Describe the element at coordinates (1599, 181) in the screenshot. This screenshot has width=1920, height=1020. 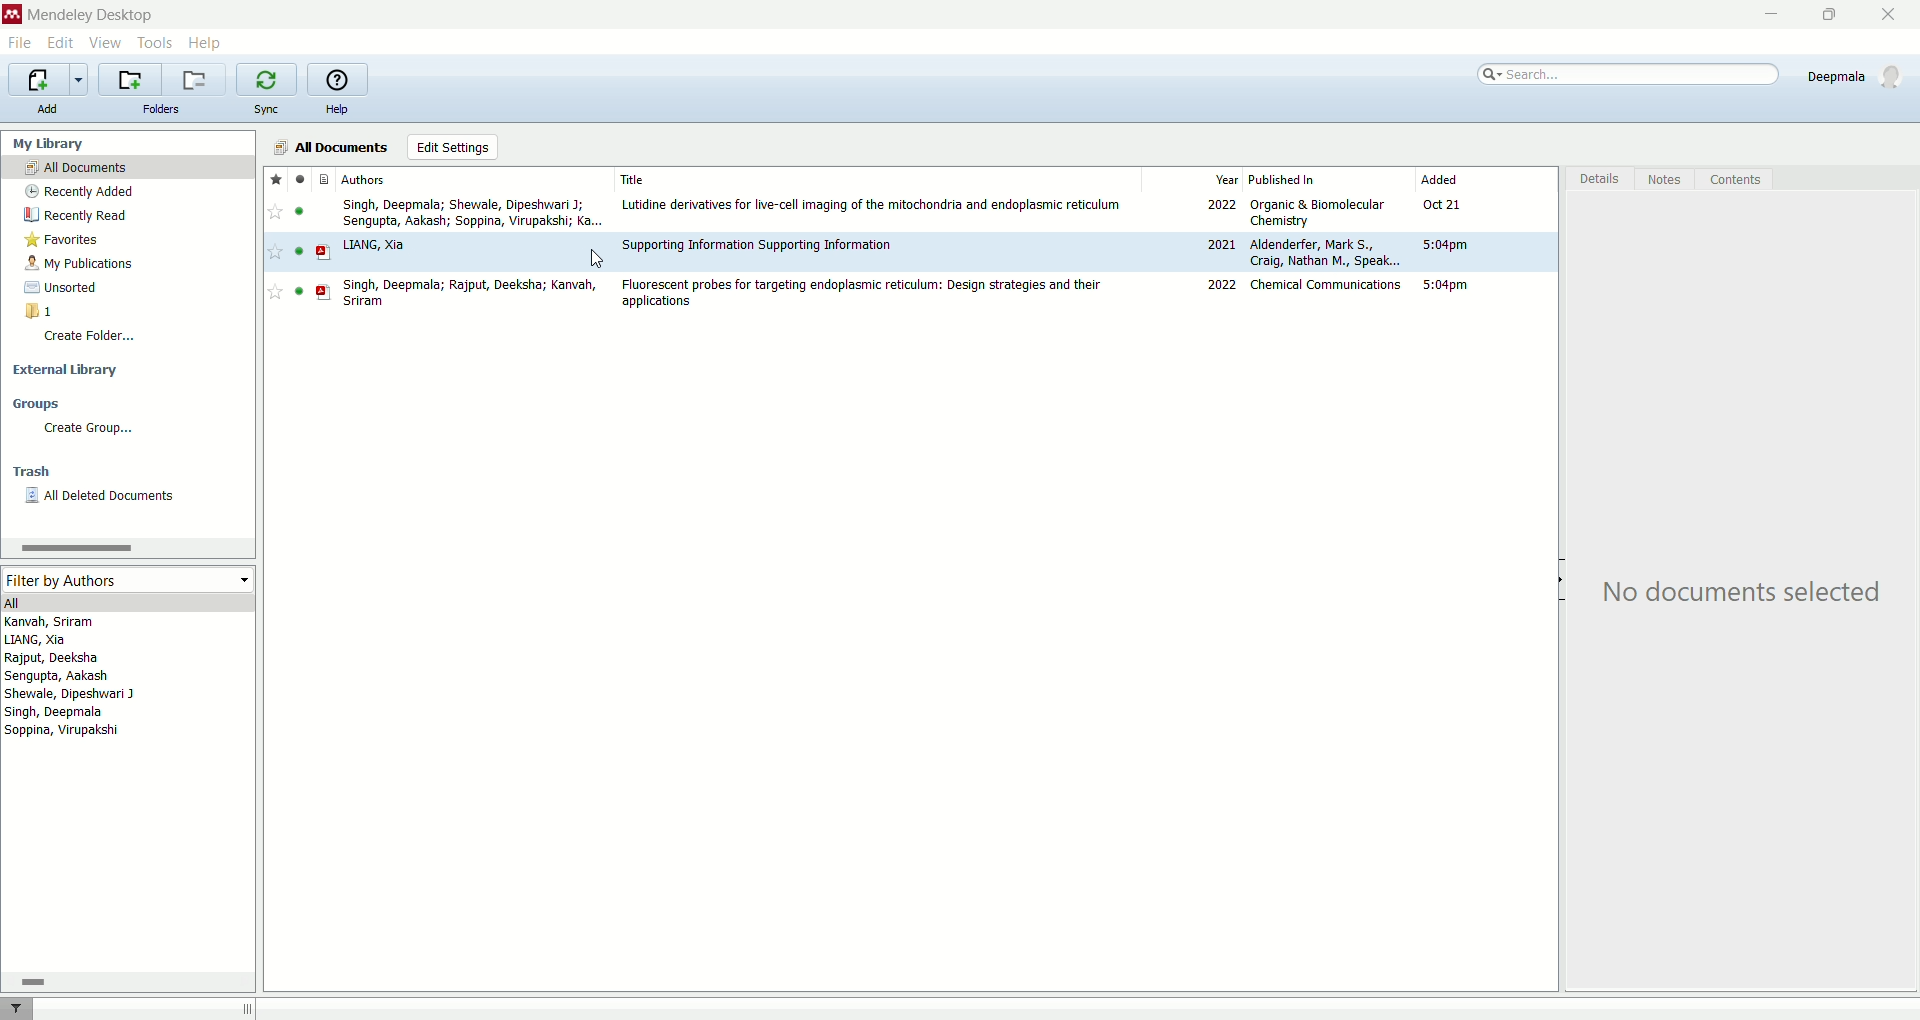
I see `details` at that location.